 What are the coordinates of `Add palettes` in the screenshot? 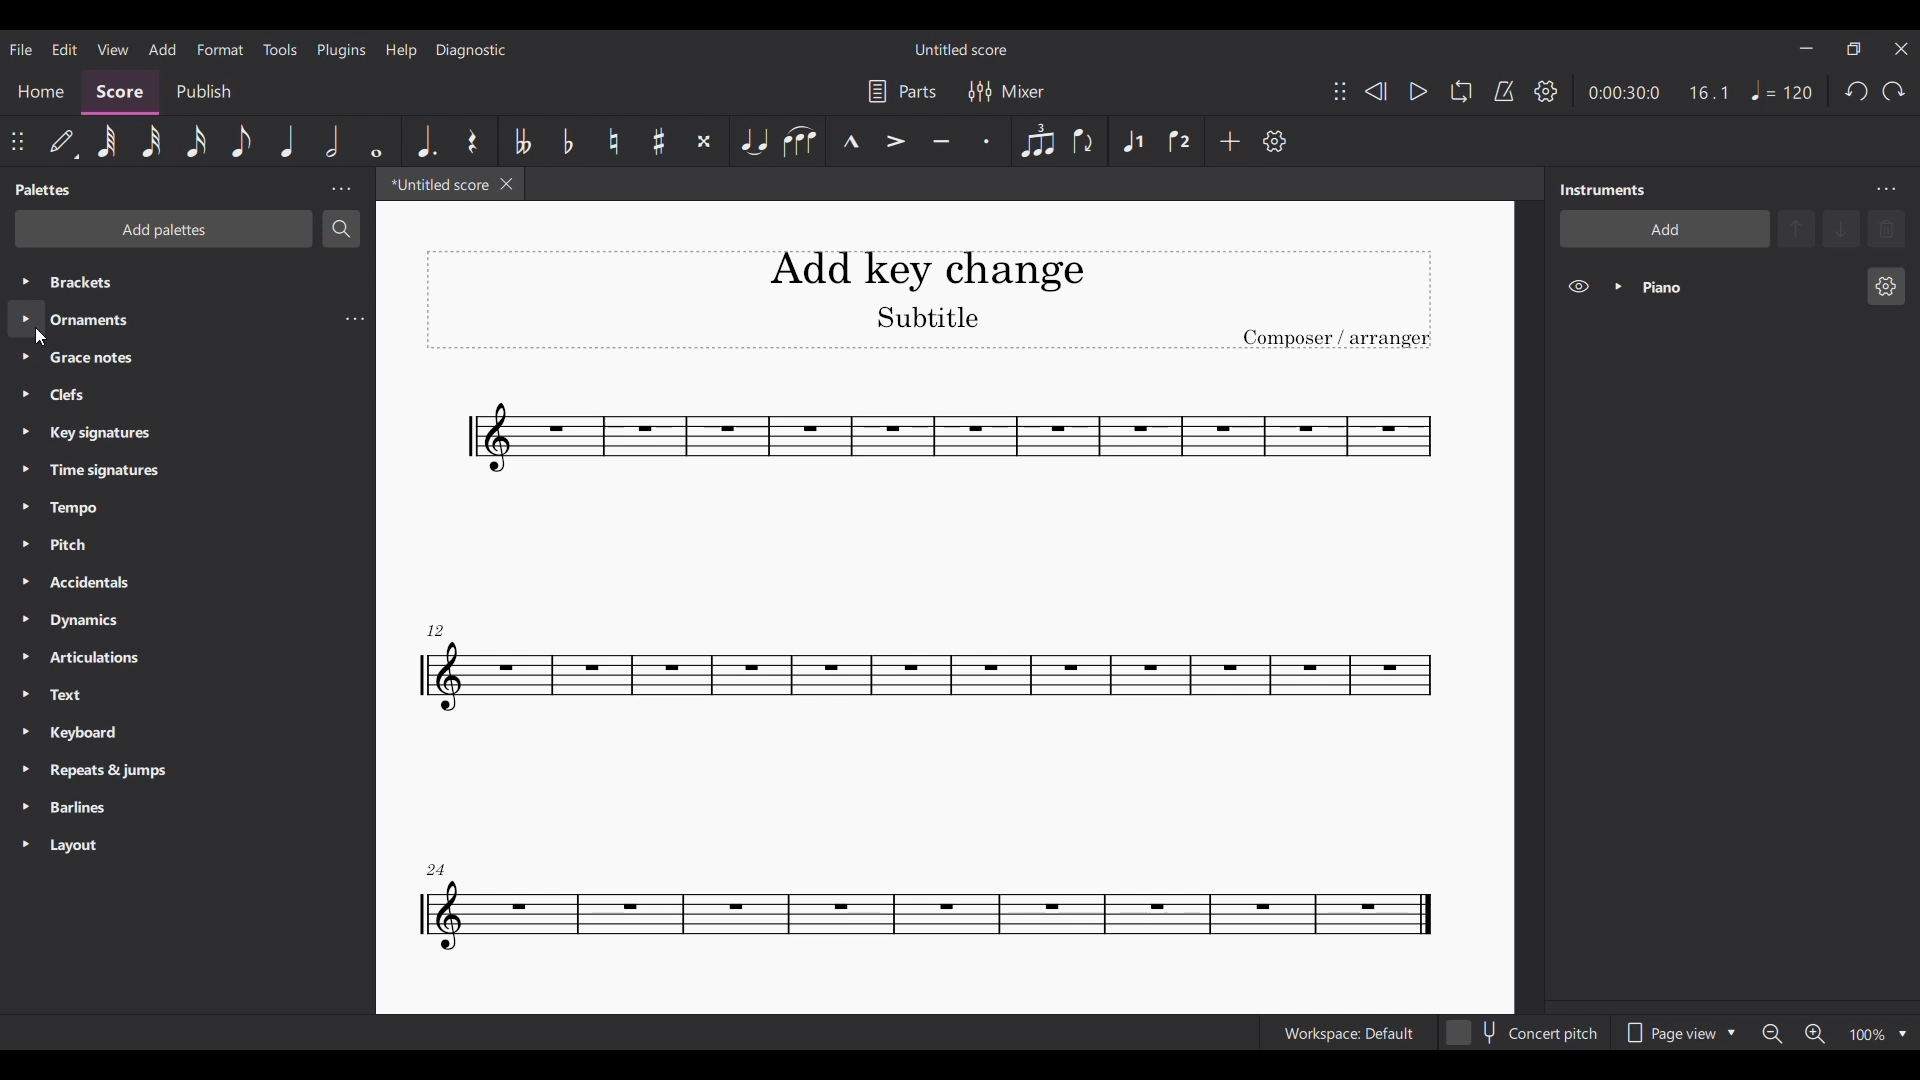 It's located at (164, 229).